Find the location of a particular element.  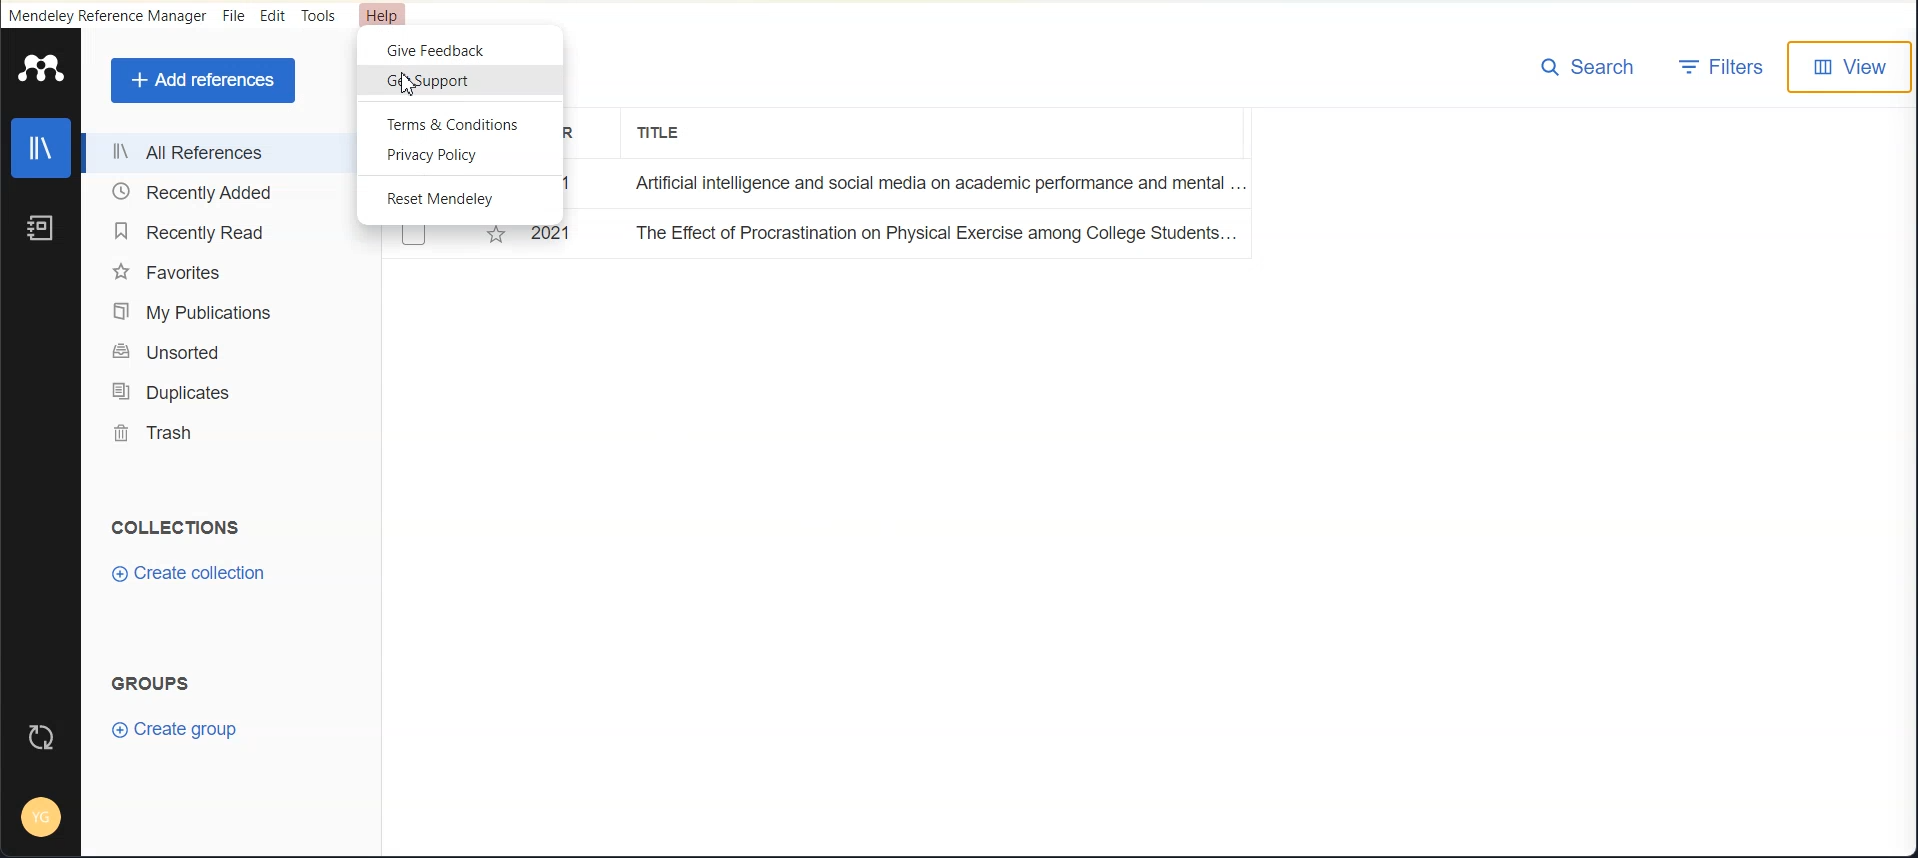

Artificial intelligence and social media on academic performance and mental ... is located at coordinates (946, 186).